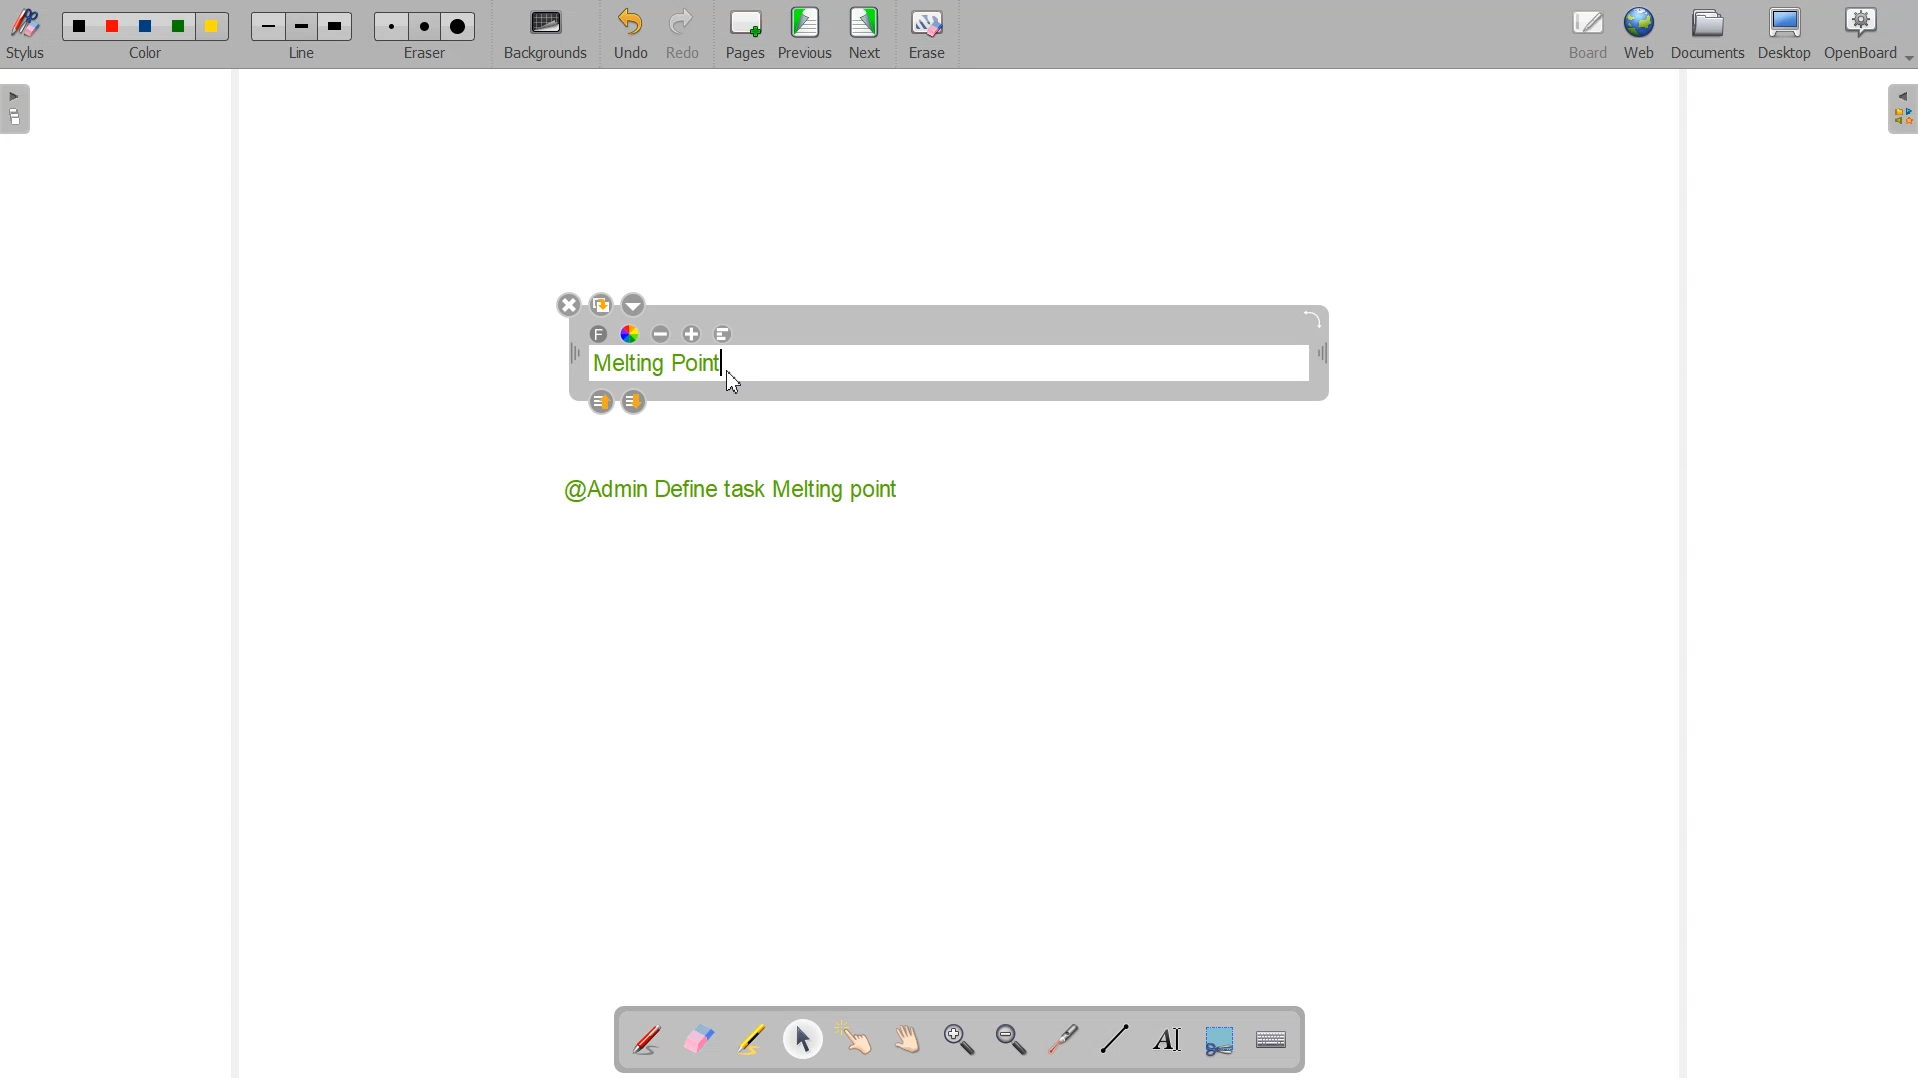 This screenshot has height=1078, width=1918. What do you see at coordinates (1216, 1038) in the screenshot?
I see `Capture part of the screen` at bounding box center [1216, 1038].